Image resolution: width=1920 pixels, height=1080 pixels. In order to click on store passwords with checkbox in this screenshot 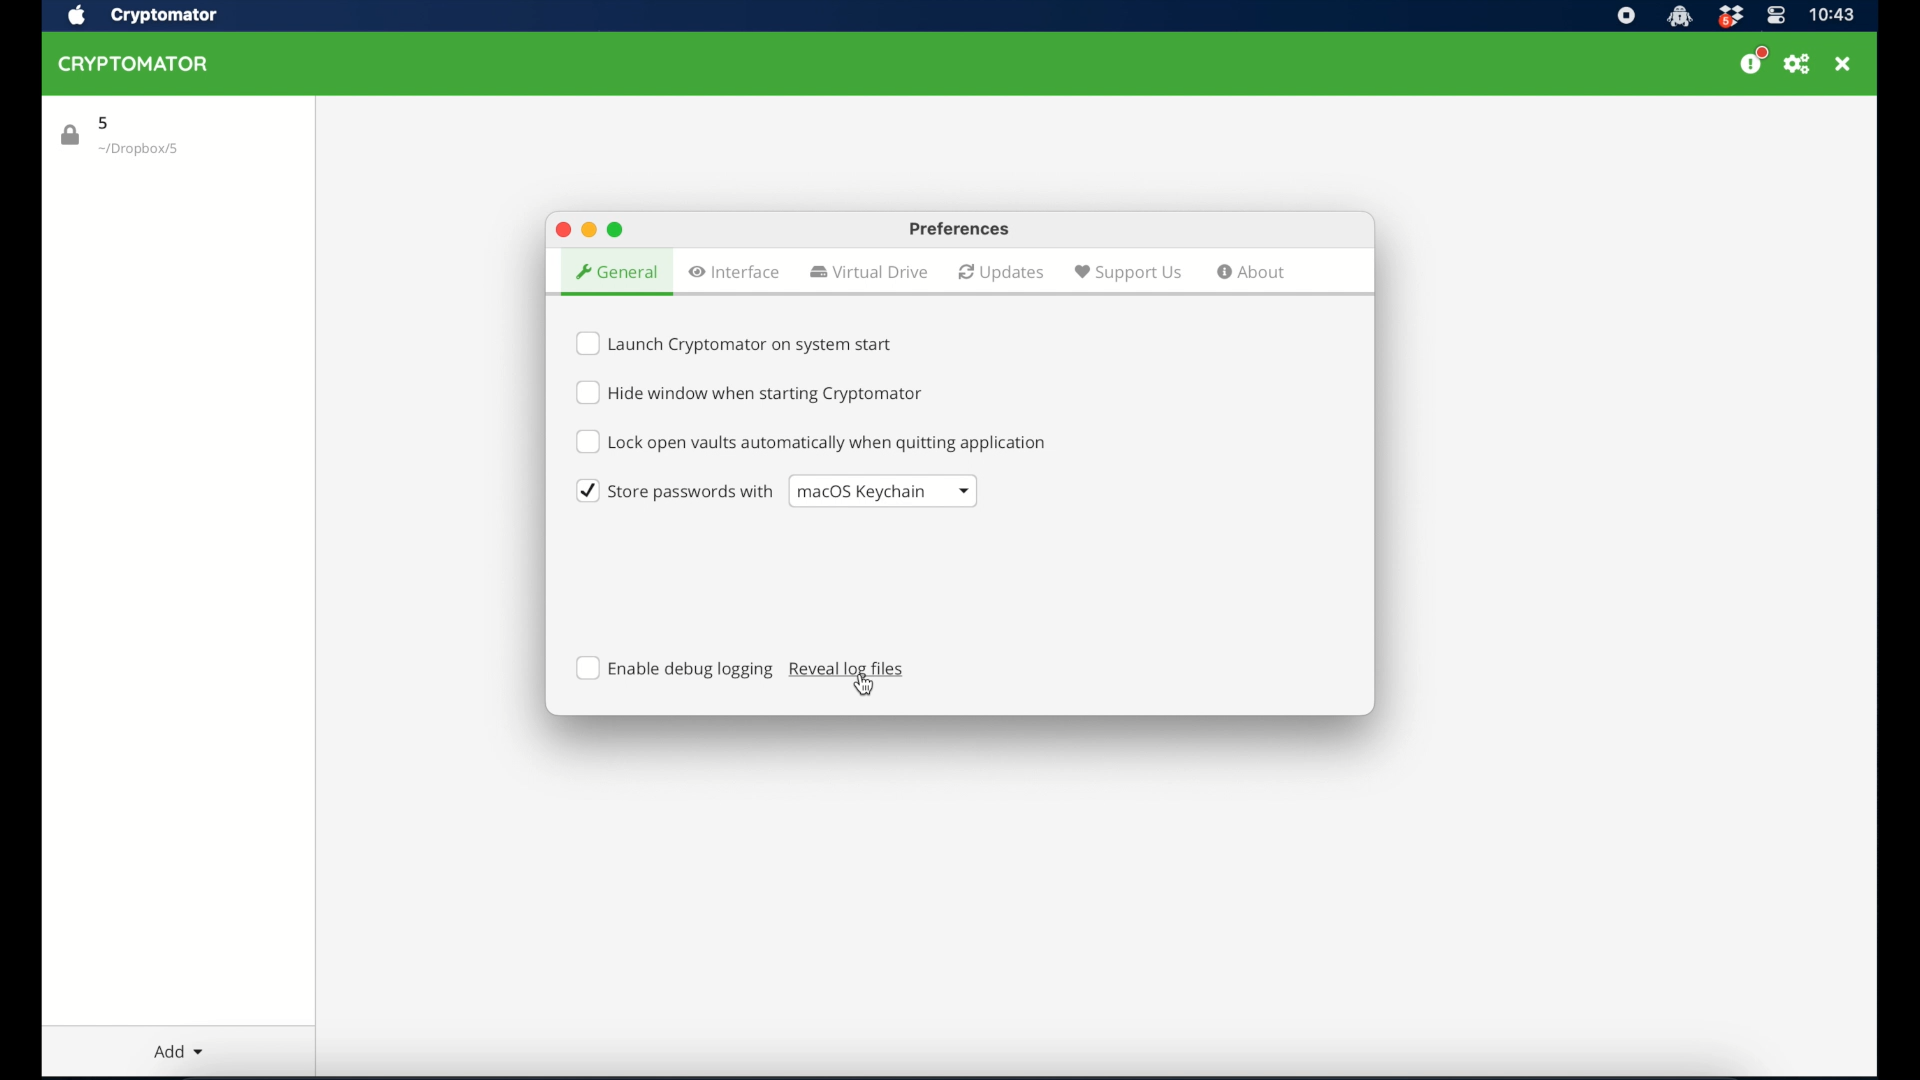, I will do `click(674, 491)`.